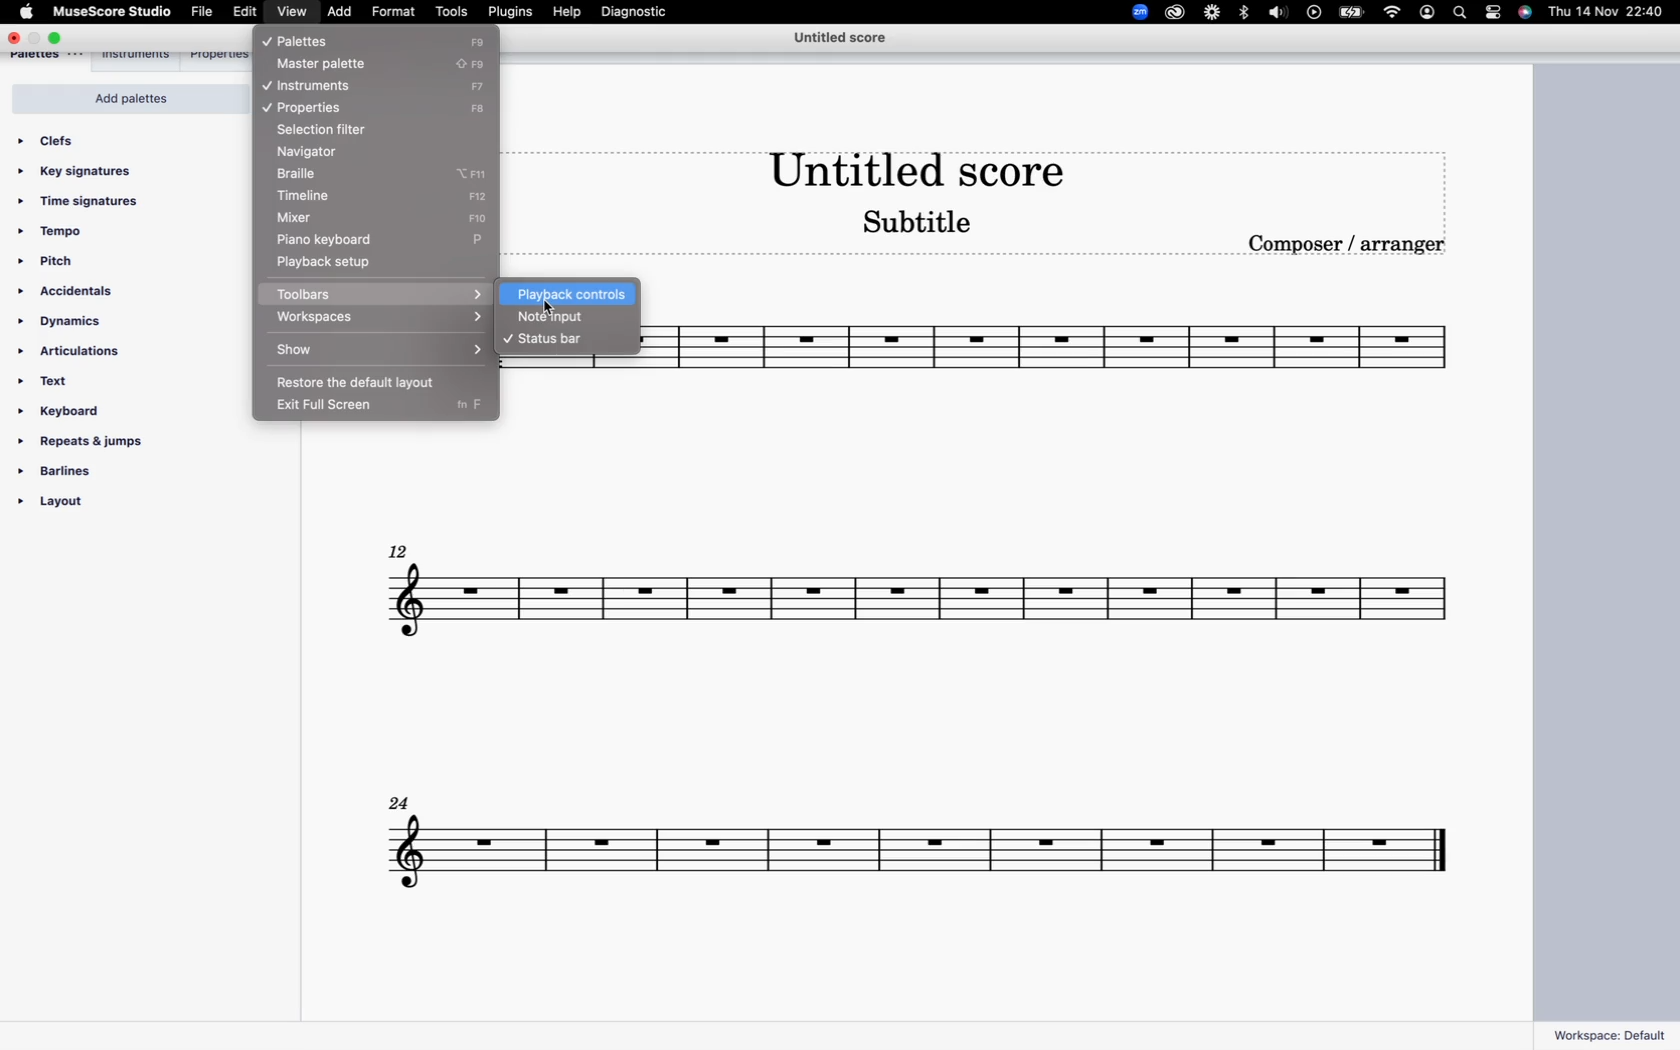 The width and height of the screenshot is (1680, 1050). I want to click on mixer, so click(354, 218).